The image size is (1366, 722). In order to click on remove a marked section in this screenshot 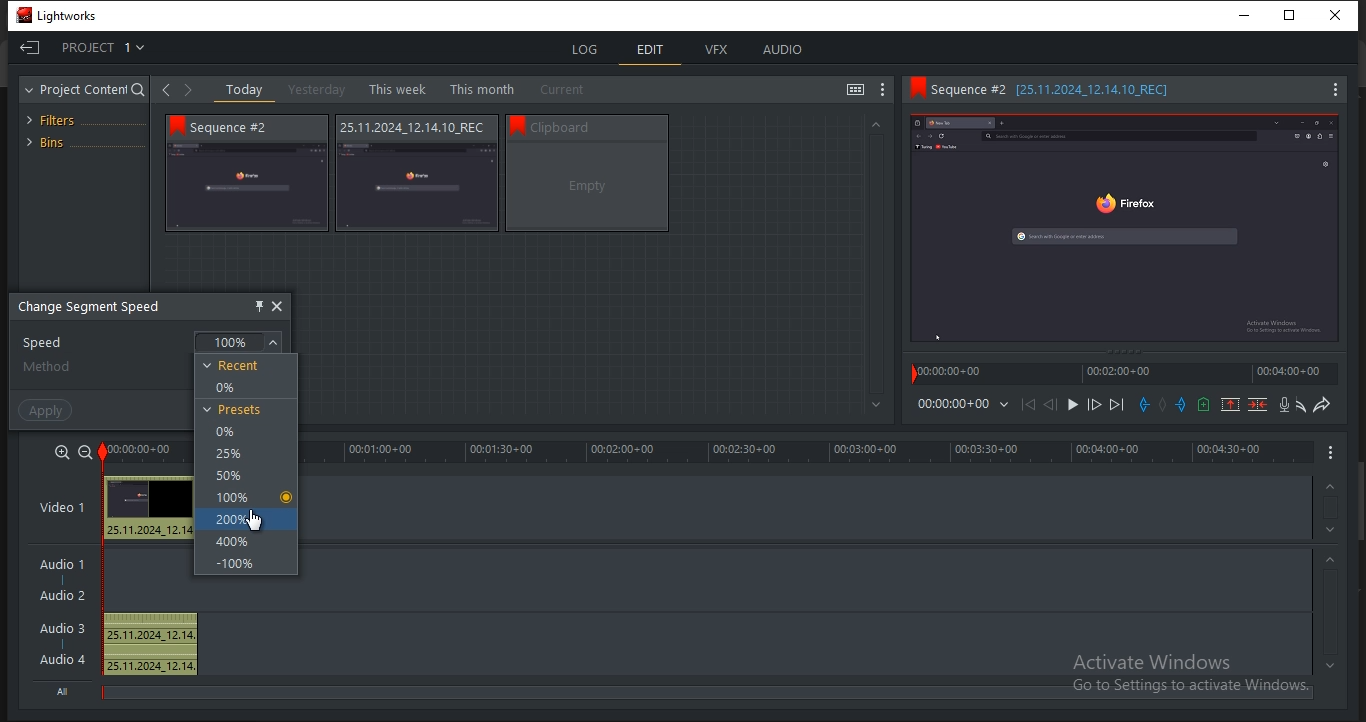, I will do `click(1231, 405)`.